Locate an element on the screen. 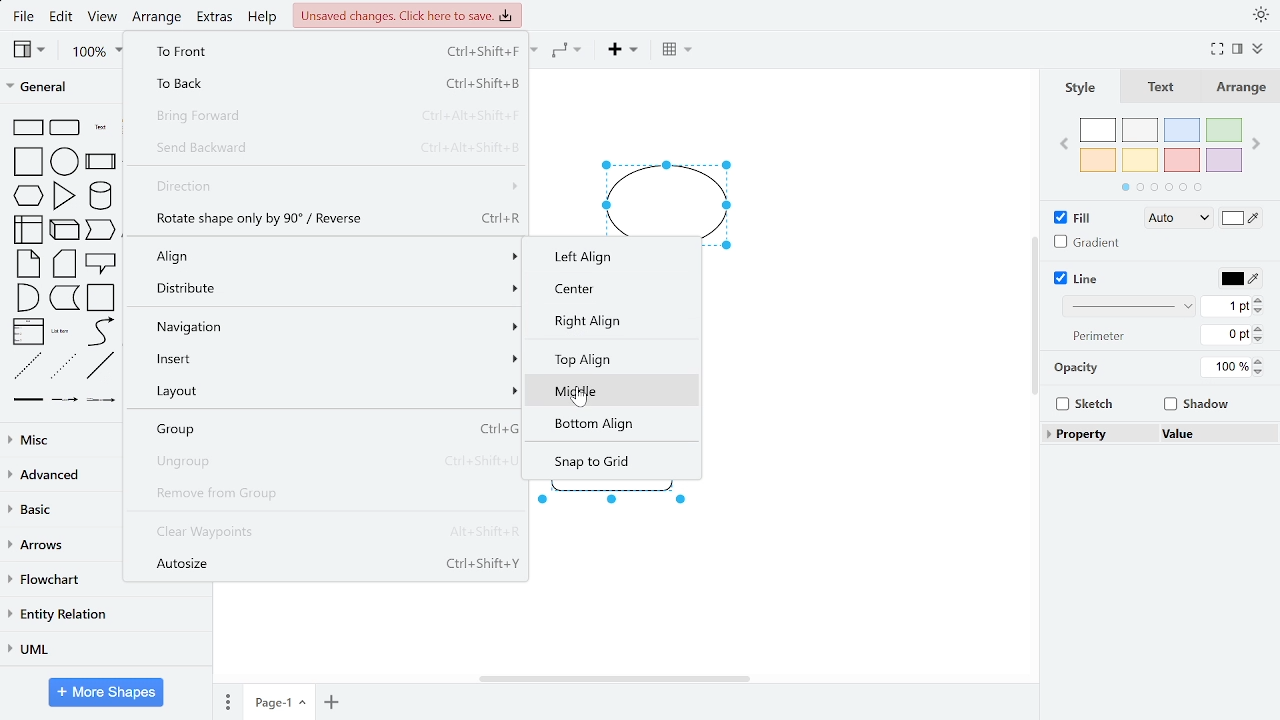 The width and height of the screenshot is (1280, 720). insert is located at coordinates (621, 52).